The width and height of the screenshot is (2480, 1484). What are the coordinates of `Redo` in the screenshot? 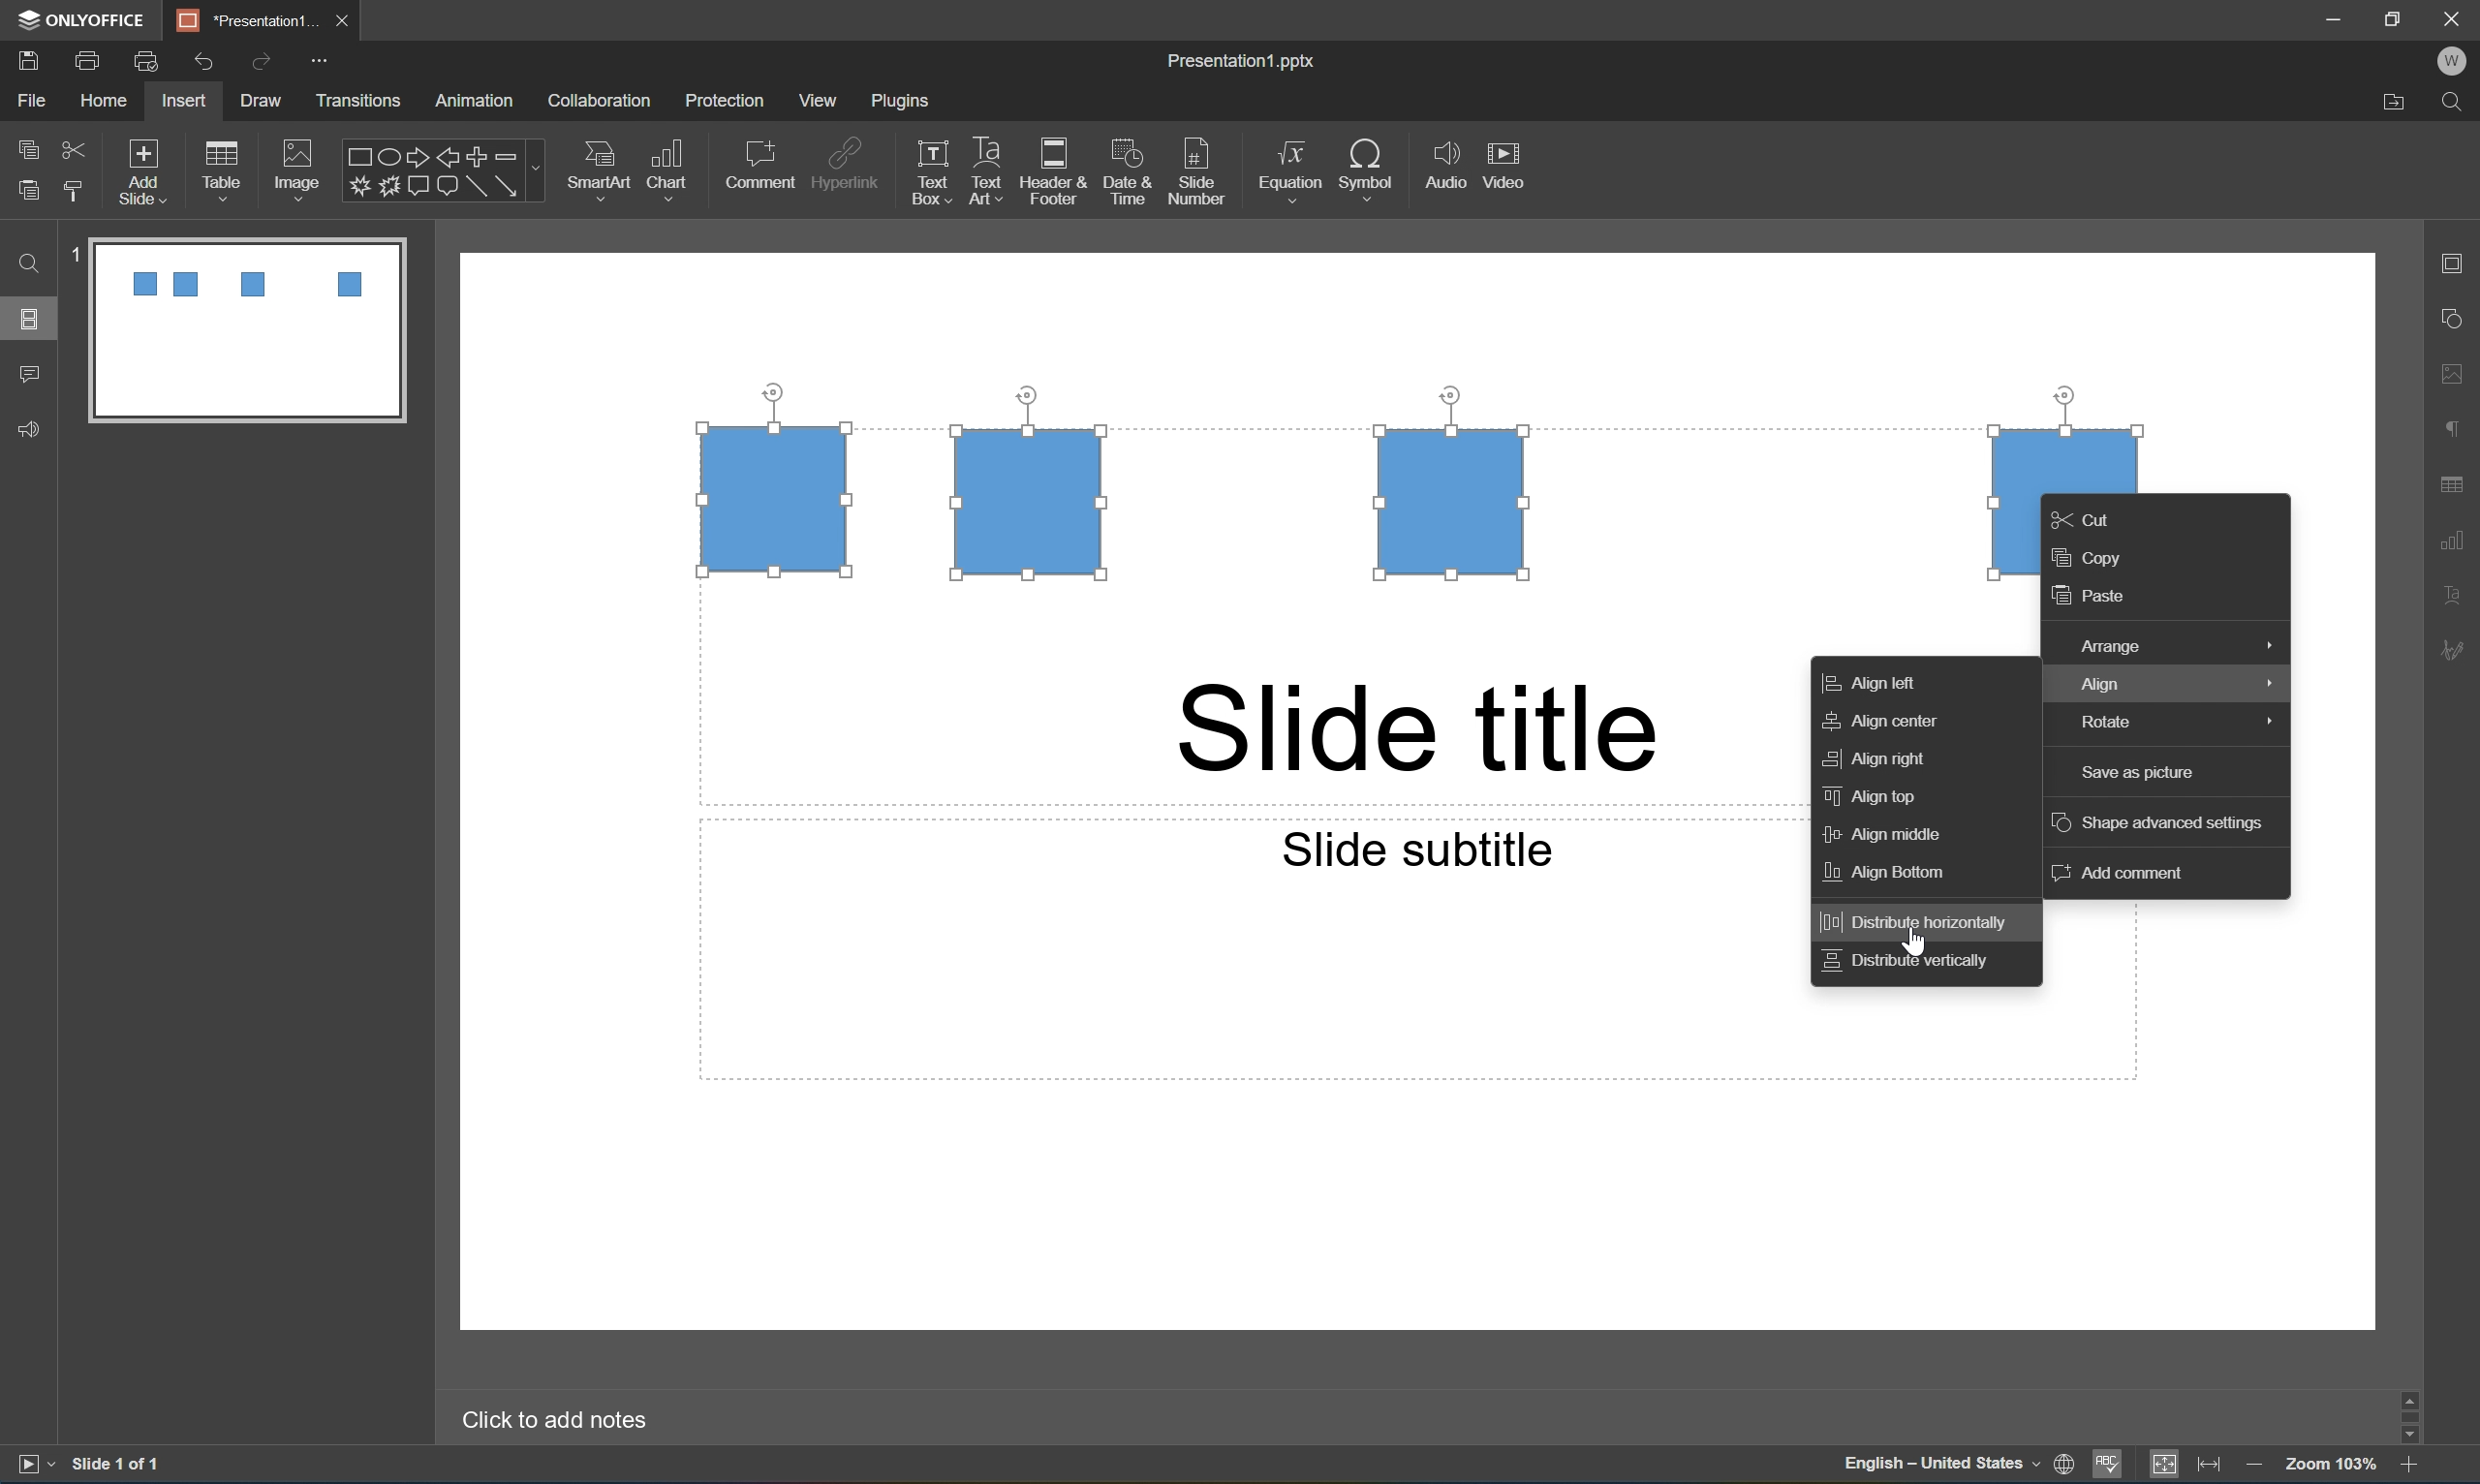 It's located at (262, 64).